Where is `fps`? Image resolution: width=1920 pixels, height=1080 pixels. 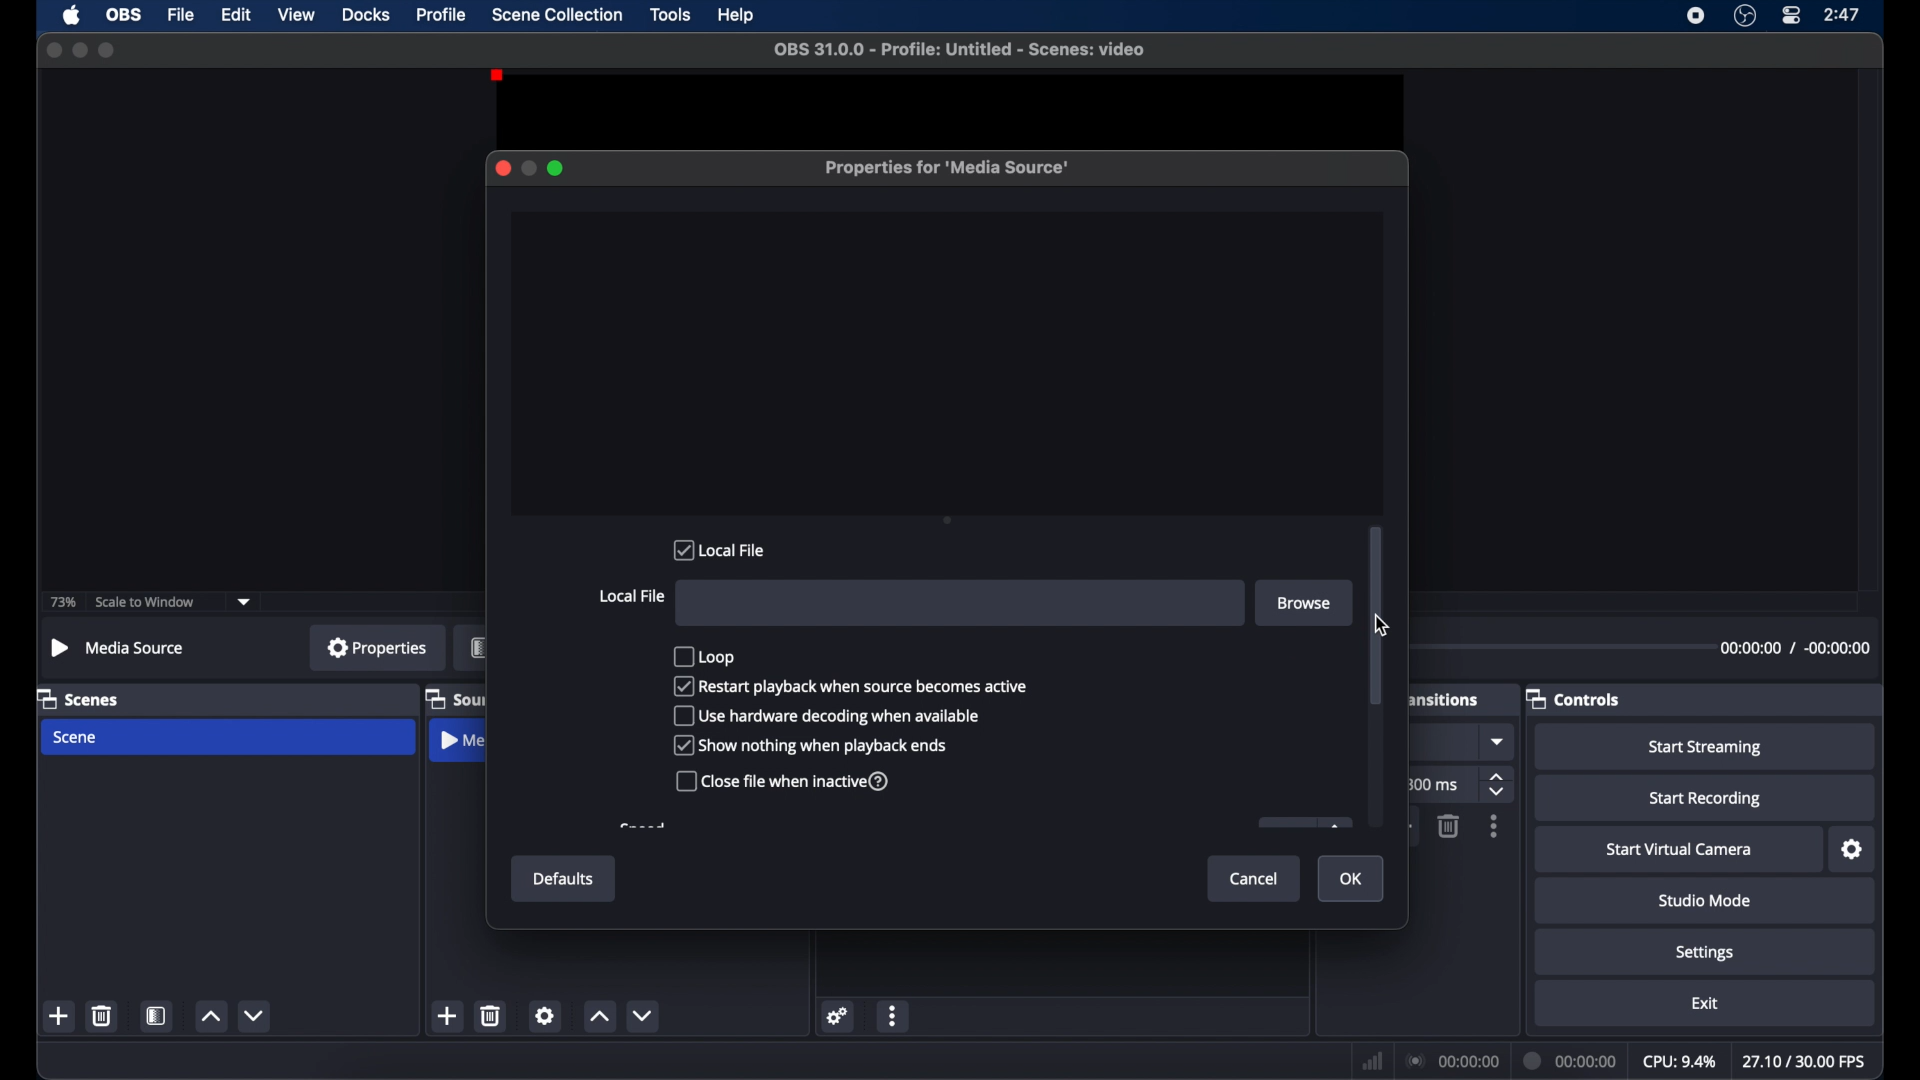
fps is located at coordinates (1804, 1060).